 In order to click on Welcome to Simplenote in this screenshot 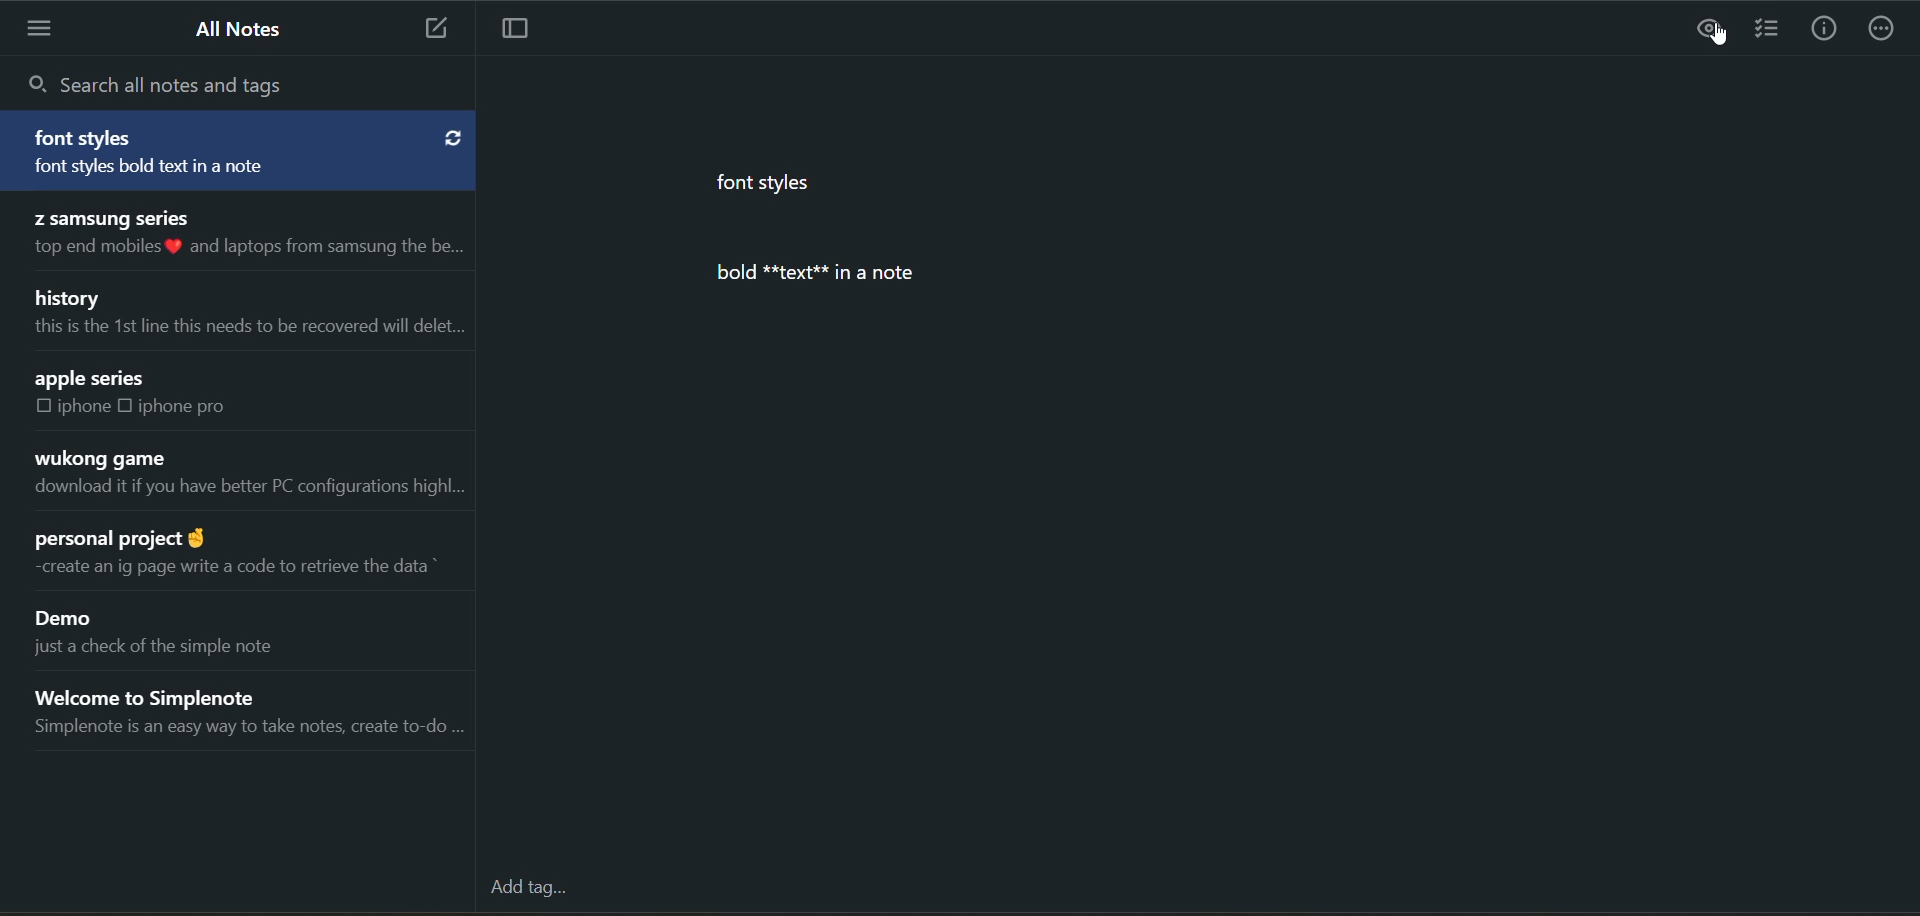, I will do `click(175, 693)`.